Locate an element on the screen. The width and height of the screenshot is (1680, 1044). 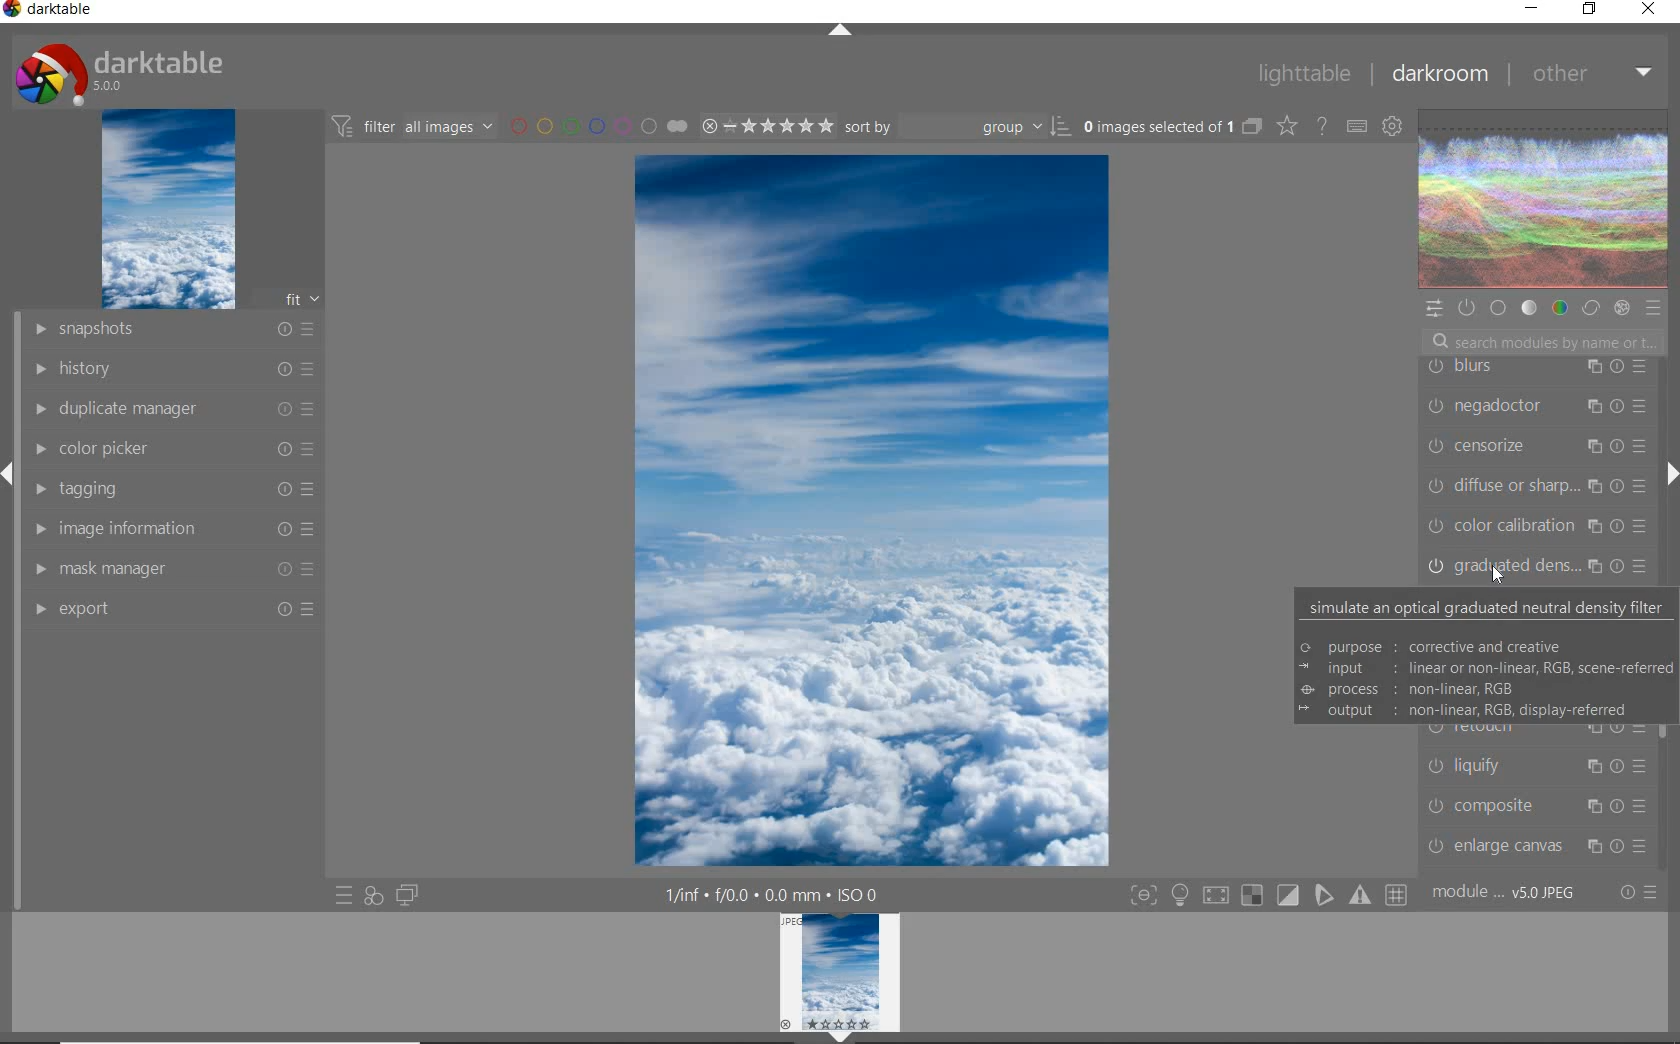
ENABLE FOR ONLINE HELP is located at coordinates (1320, 125).